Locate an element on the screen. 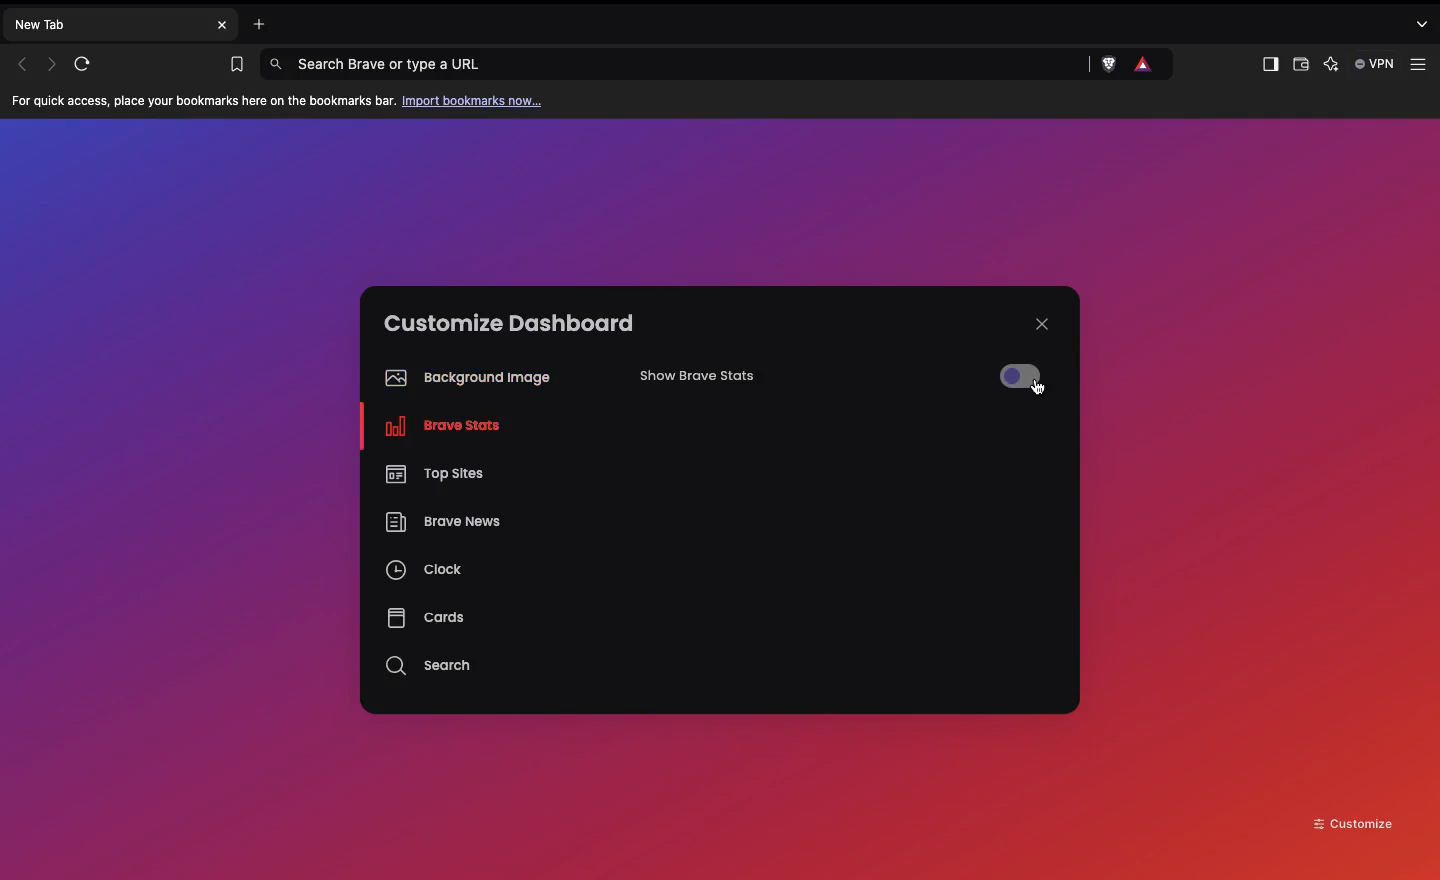  Next page is located at coordinates (54, 63).